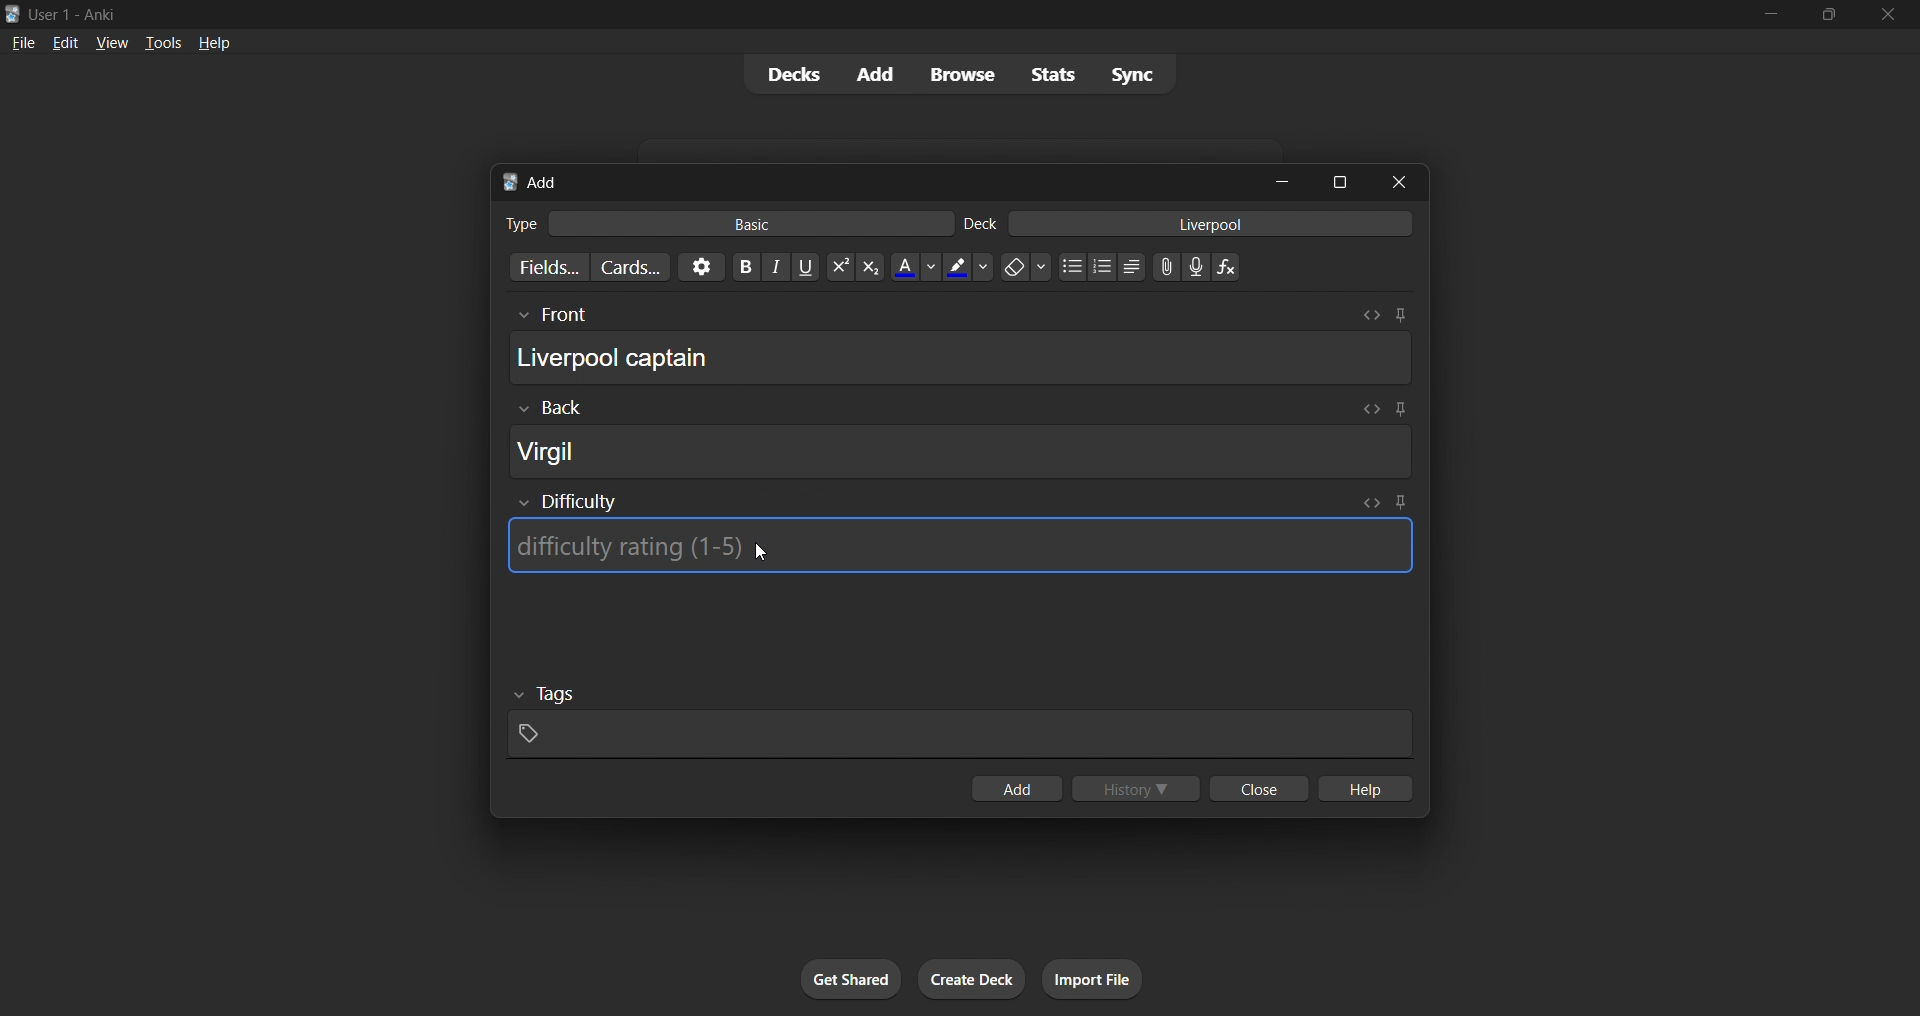 The image size is (1920, 1016). I want to click on Ordered list, so click(1102, 267).